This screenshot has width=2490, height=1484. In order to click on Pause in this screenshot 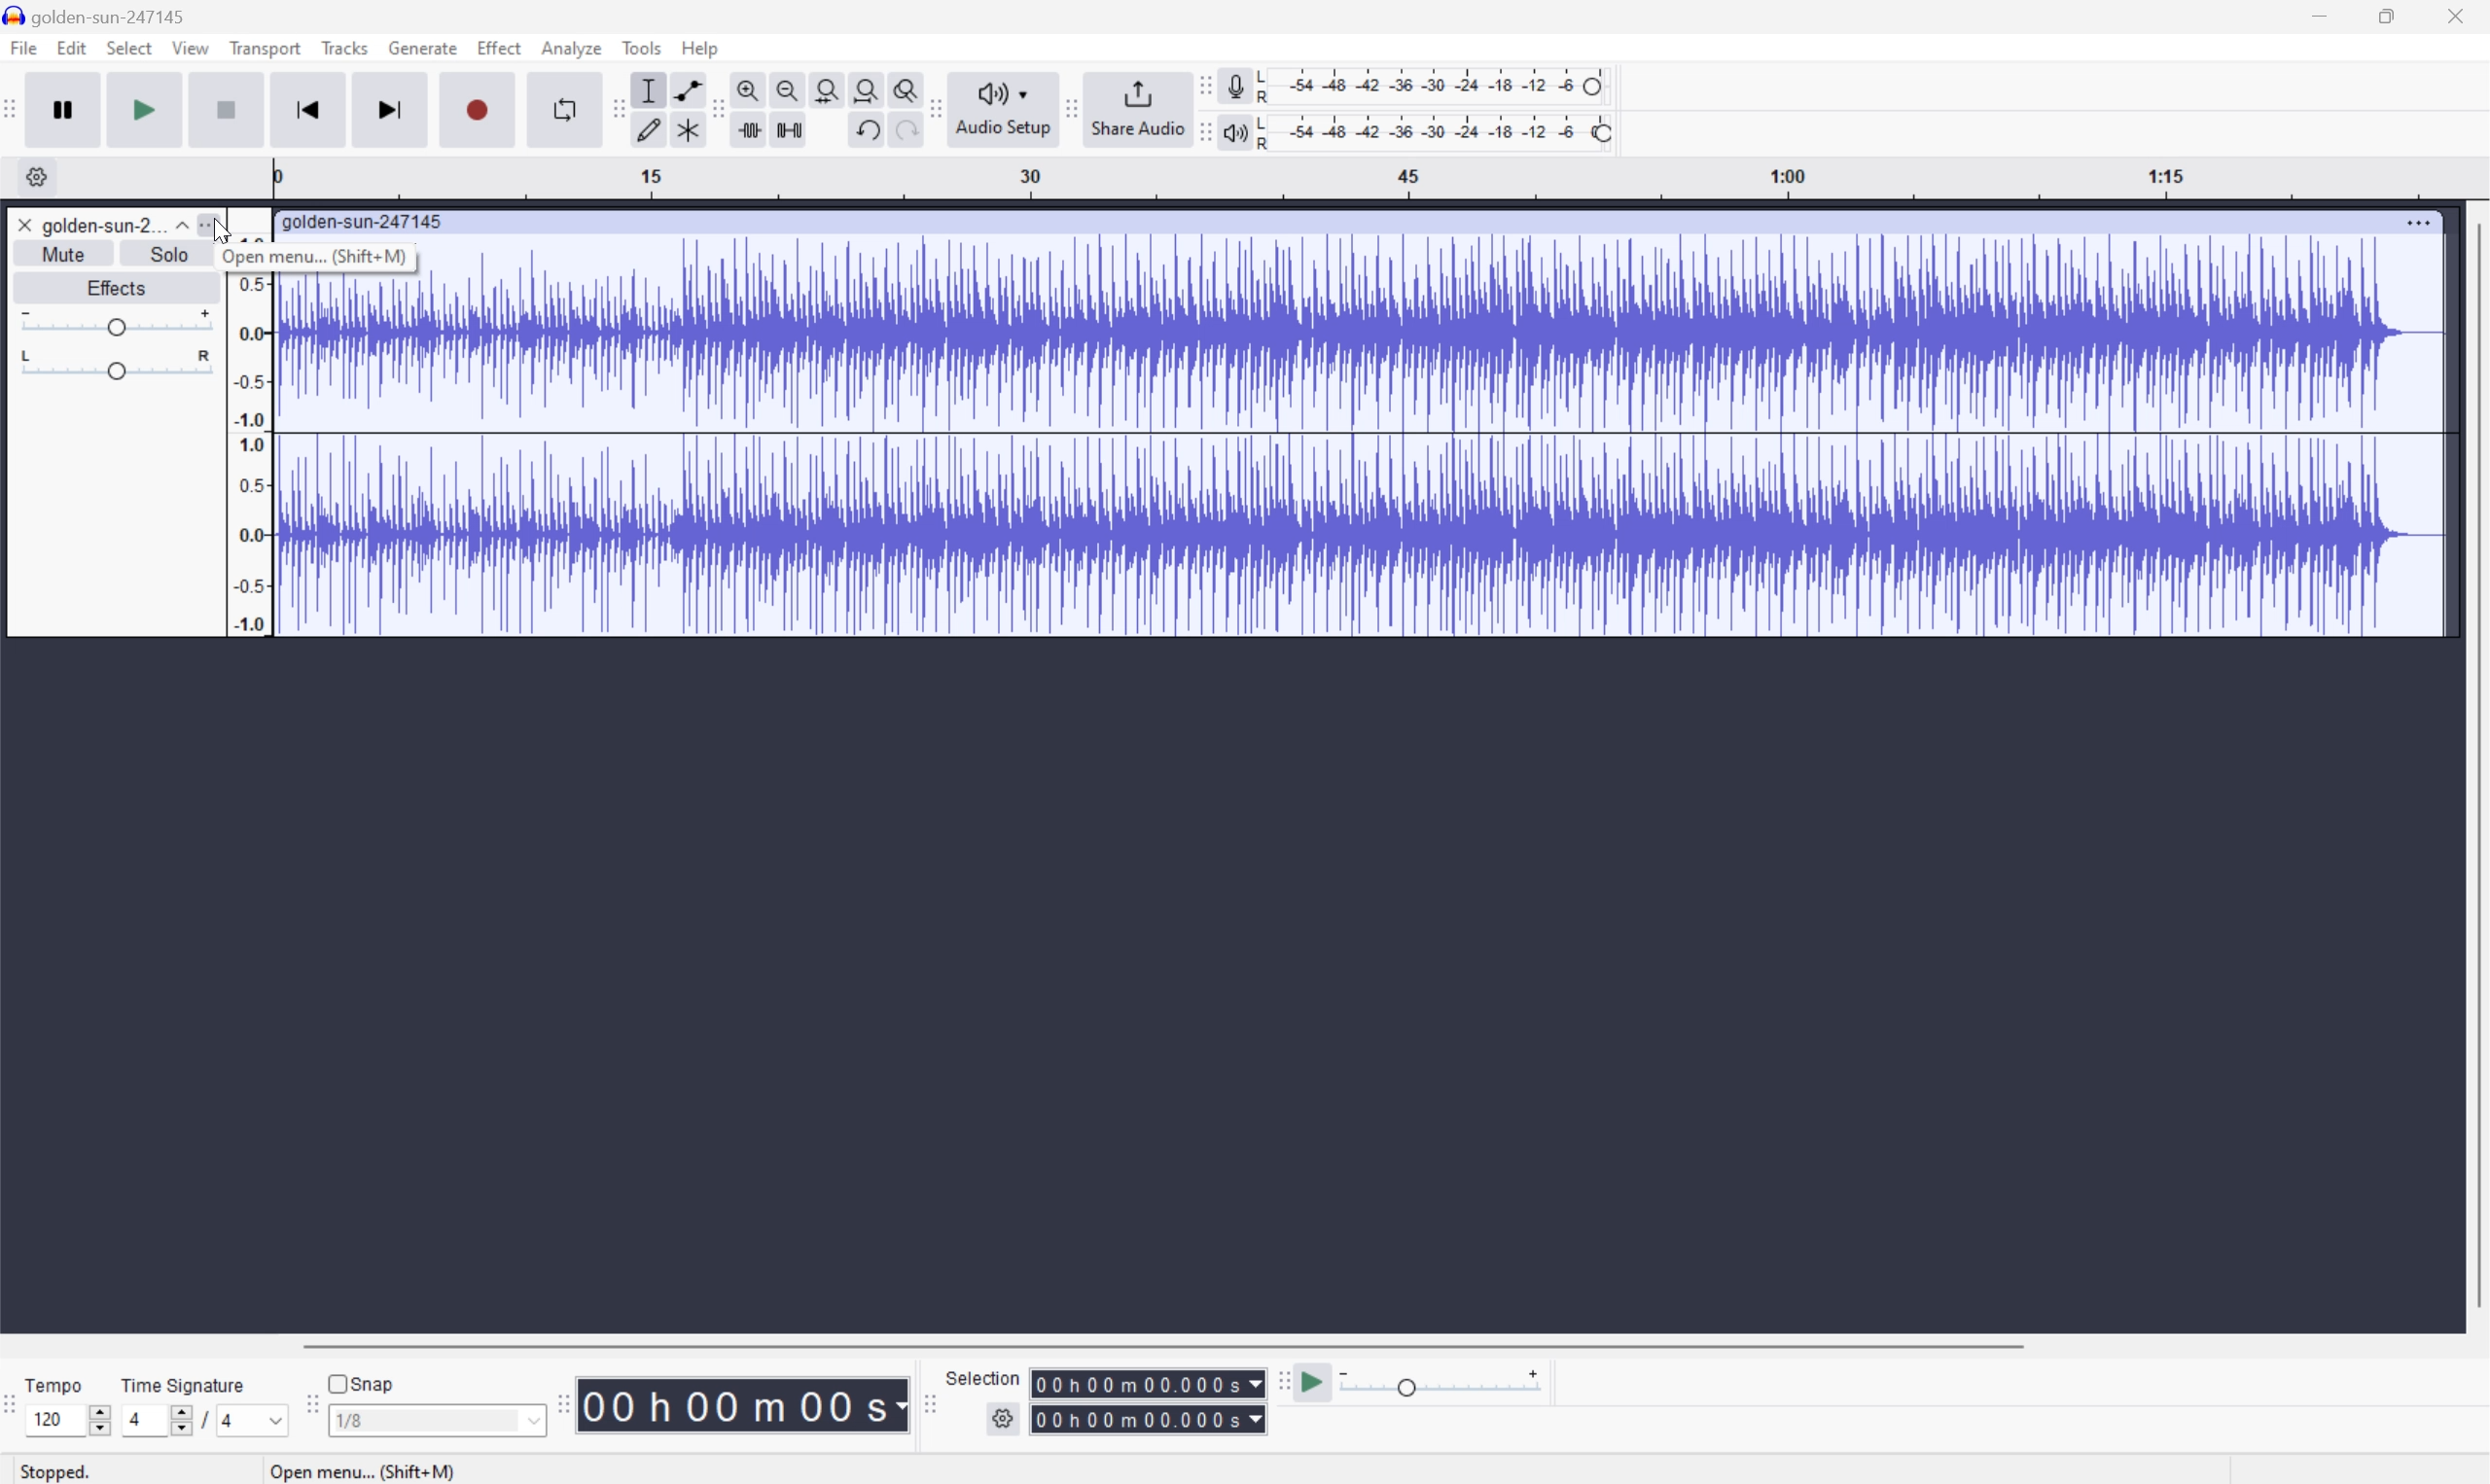, I will do `click(70, 110)`.